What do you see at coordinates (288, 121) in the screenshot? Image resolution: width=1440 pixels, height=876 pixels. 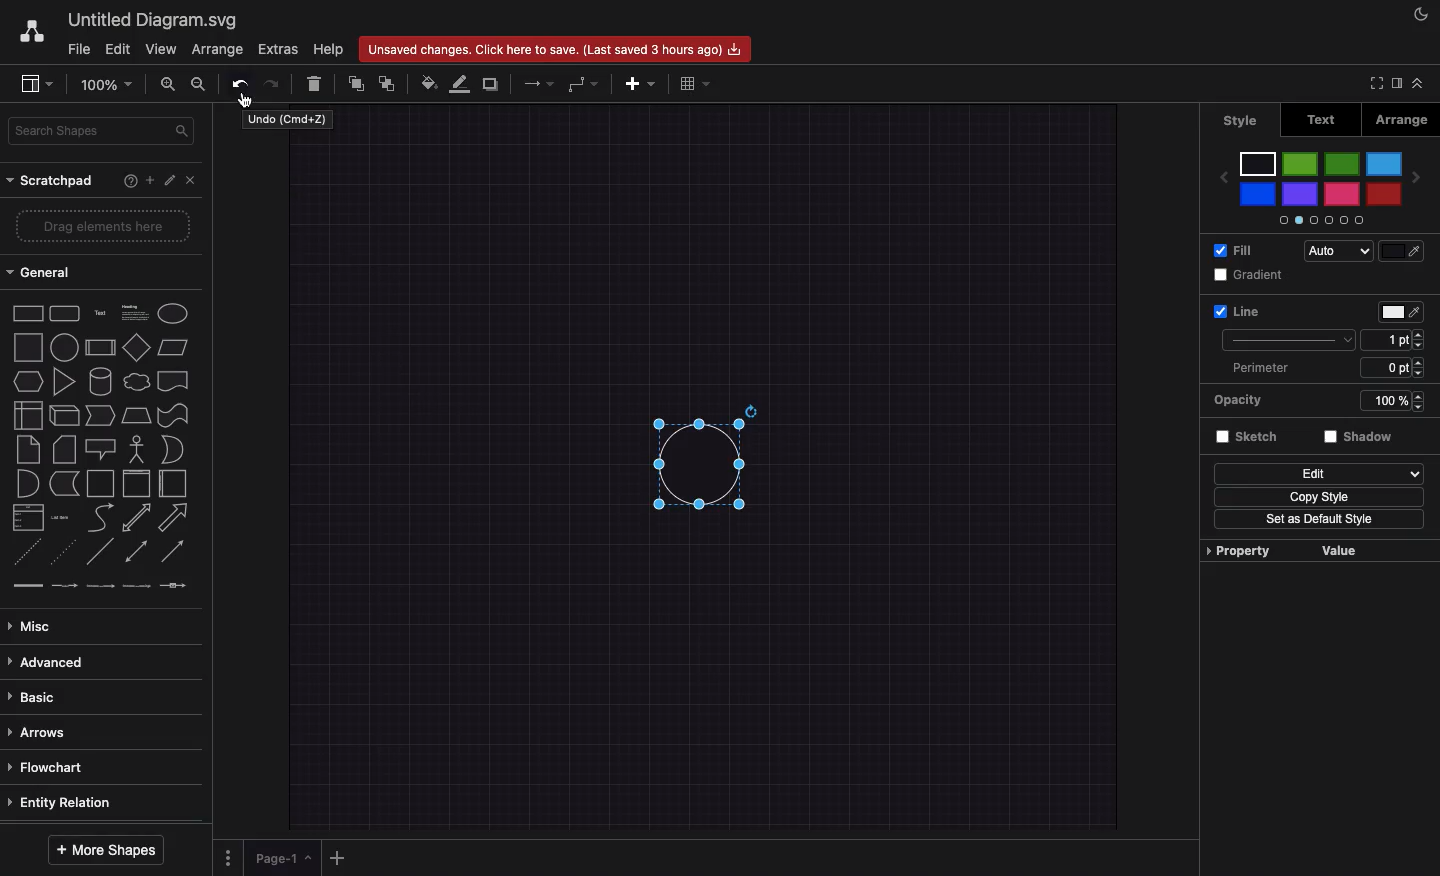 I see `undo (ctrl+z)` at bounding box center [288, 121].